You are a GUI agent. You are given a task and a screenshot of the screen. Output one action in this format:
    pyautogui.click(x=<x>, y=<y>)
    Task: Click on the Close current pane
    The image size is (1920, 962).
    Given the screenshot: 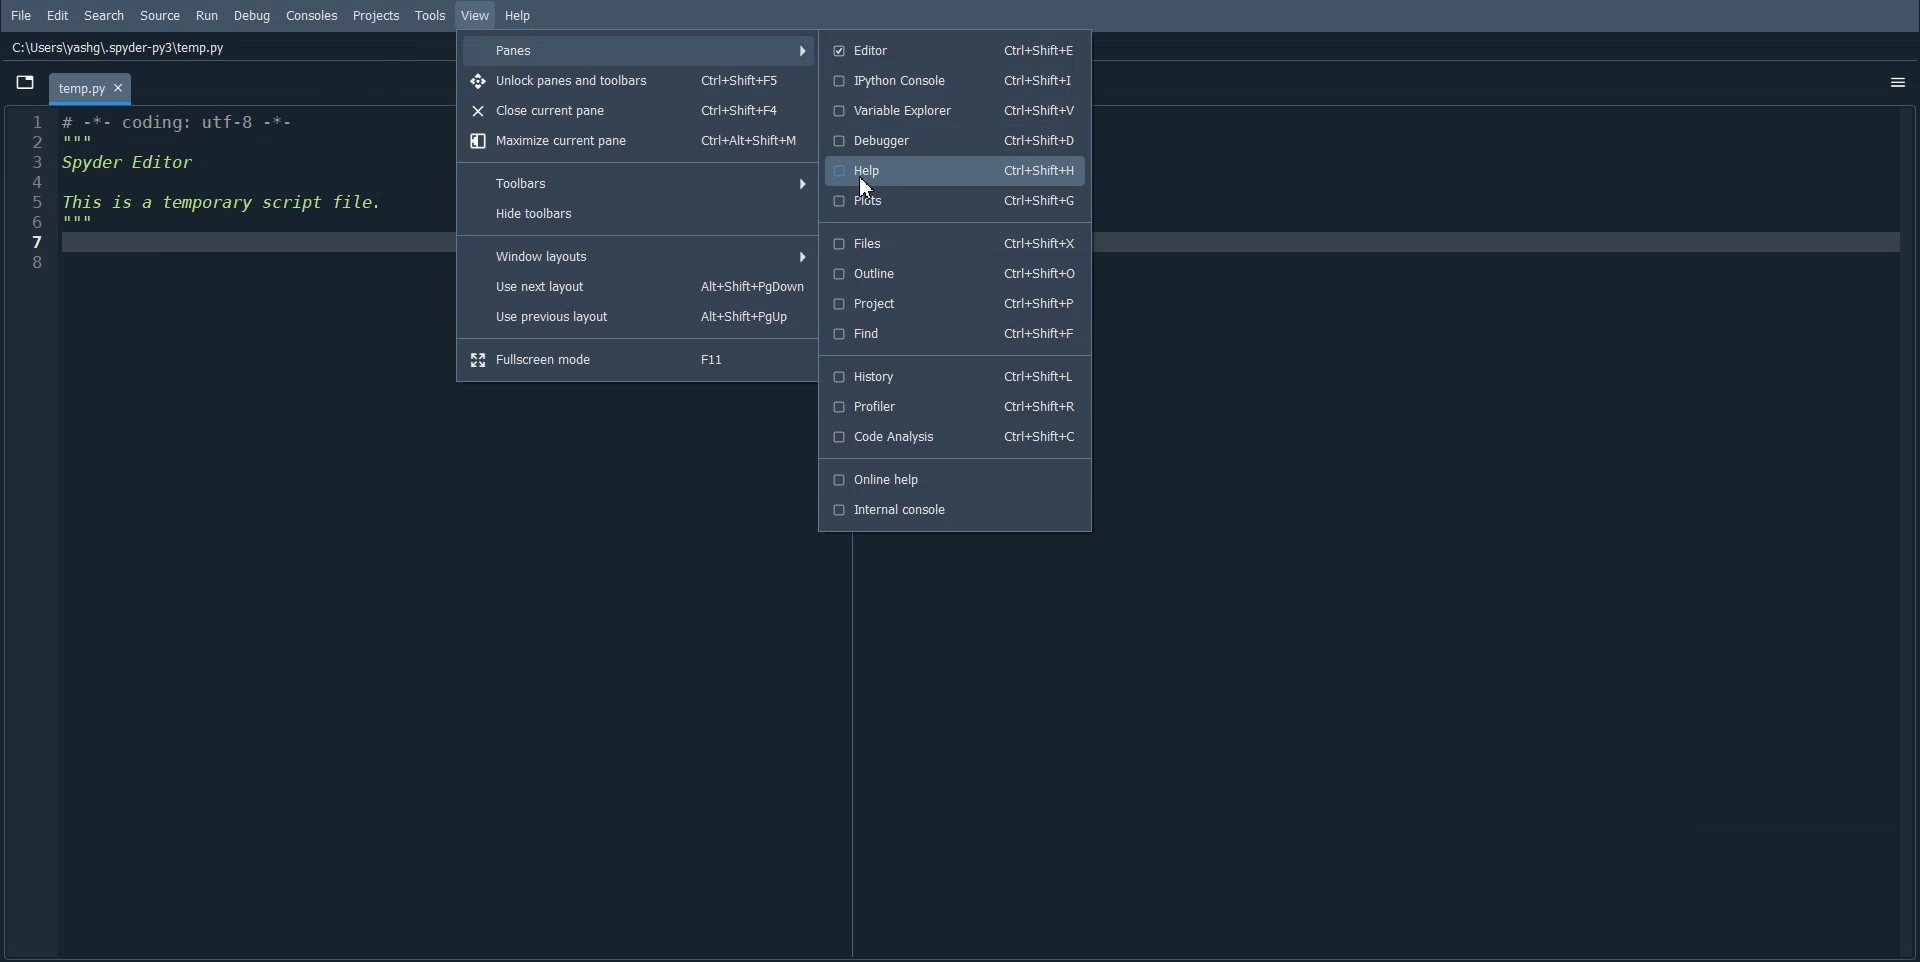 What is the action you would take?
    pyautogui.click(x=635, y=110)
    